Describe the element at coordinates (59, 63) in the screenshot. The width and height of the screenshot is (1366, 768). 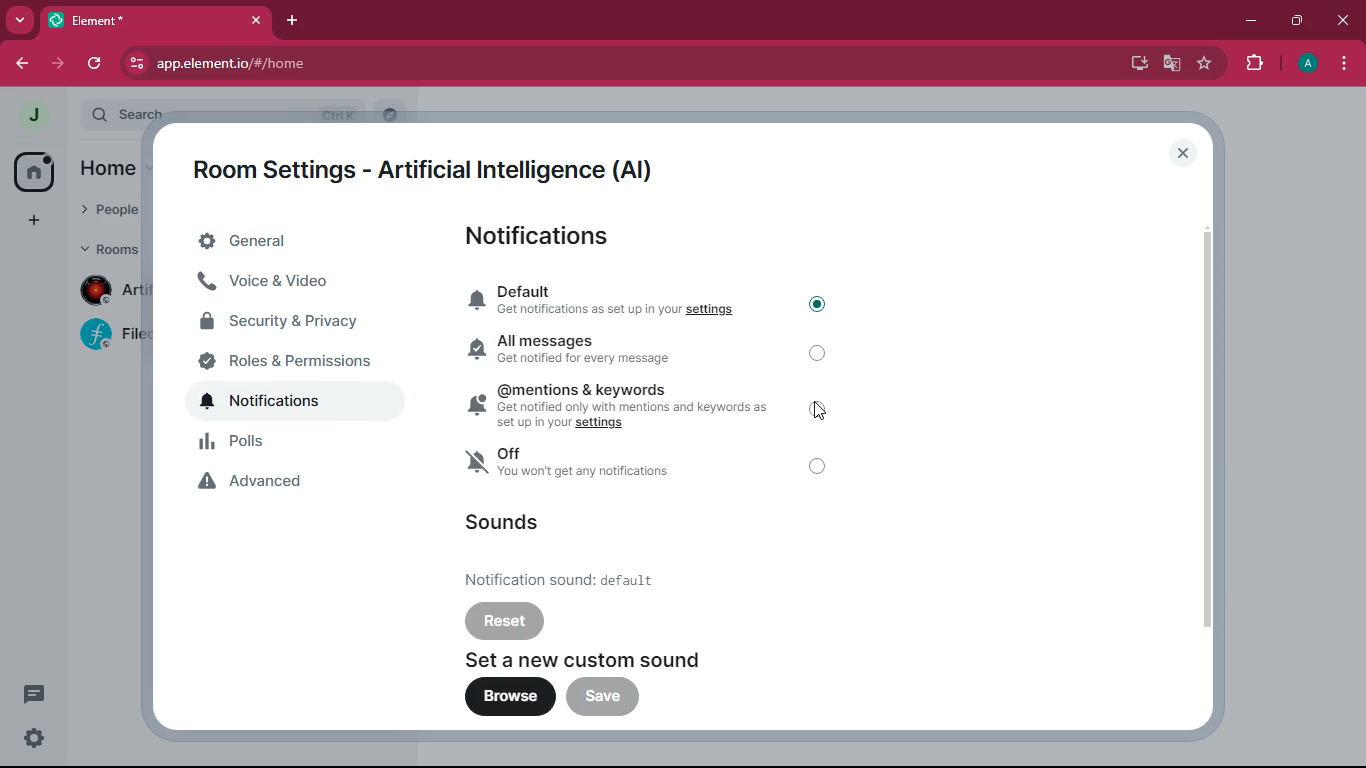
I see `forward` at that location.